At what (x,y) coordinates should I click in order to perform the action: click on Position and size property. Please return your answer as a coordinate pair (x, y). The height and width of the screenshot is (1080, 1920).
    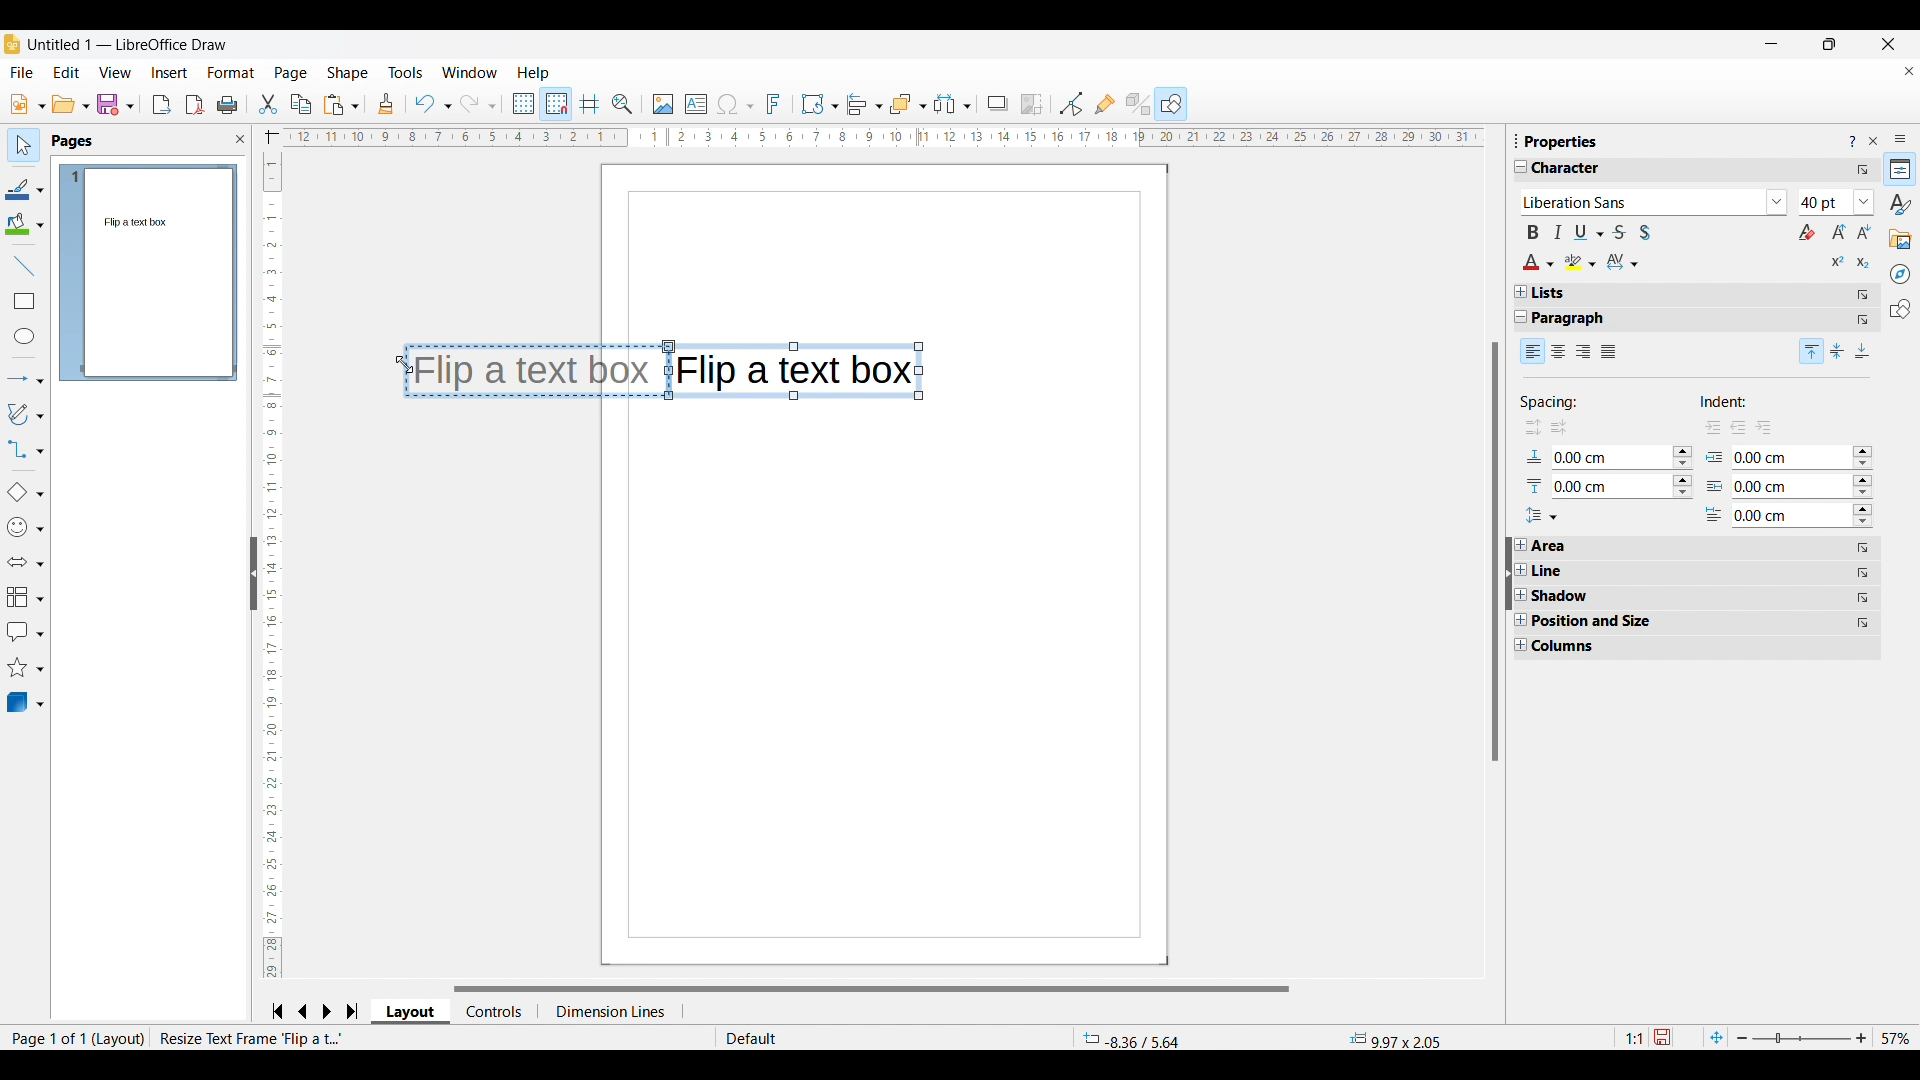
    Looking at the image, I should click on (1601, 621).